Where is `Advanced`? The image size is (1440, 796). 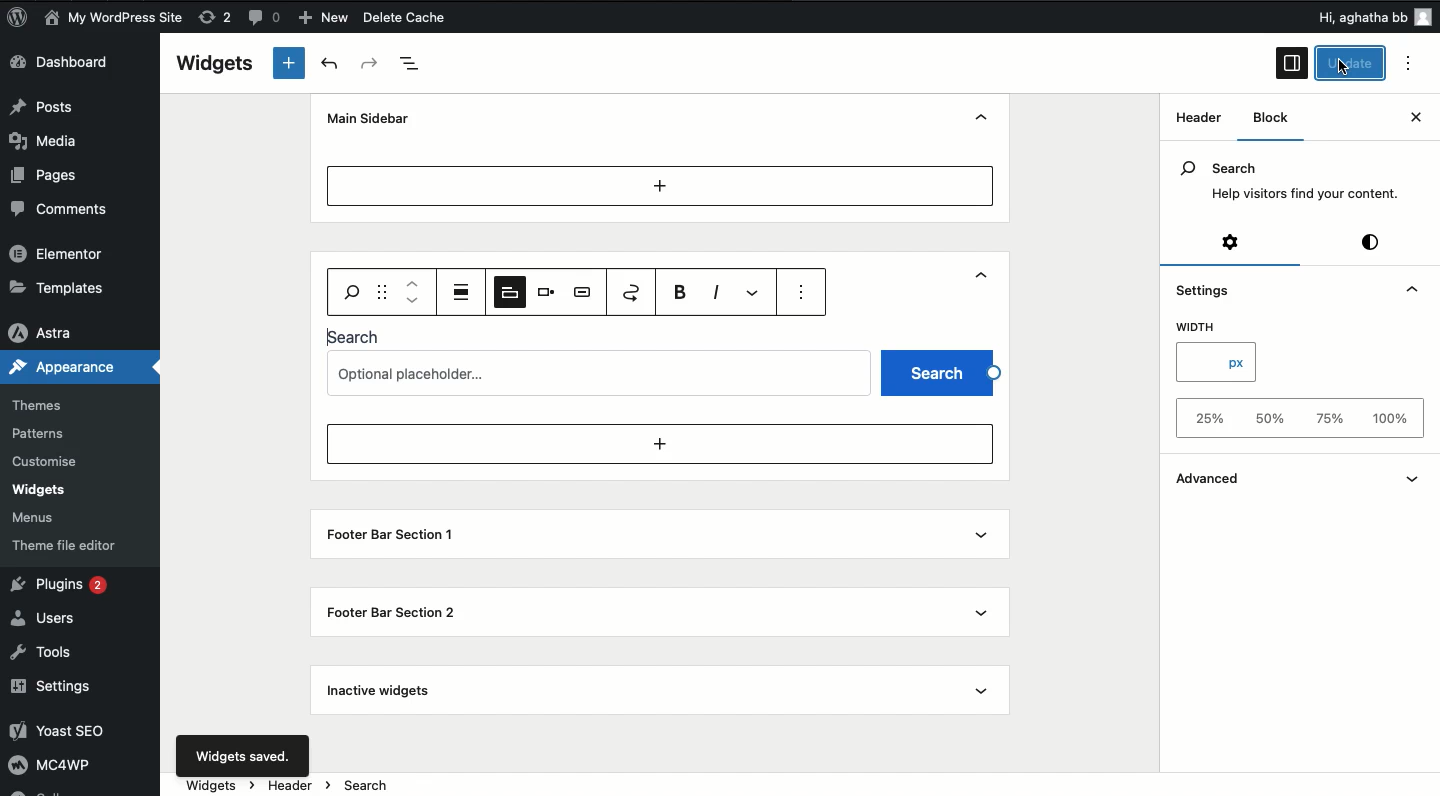 Advanced is located at coordinates (1228, 477).